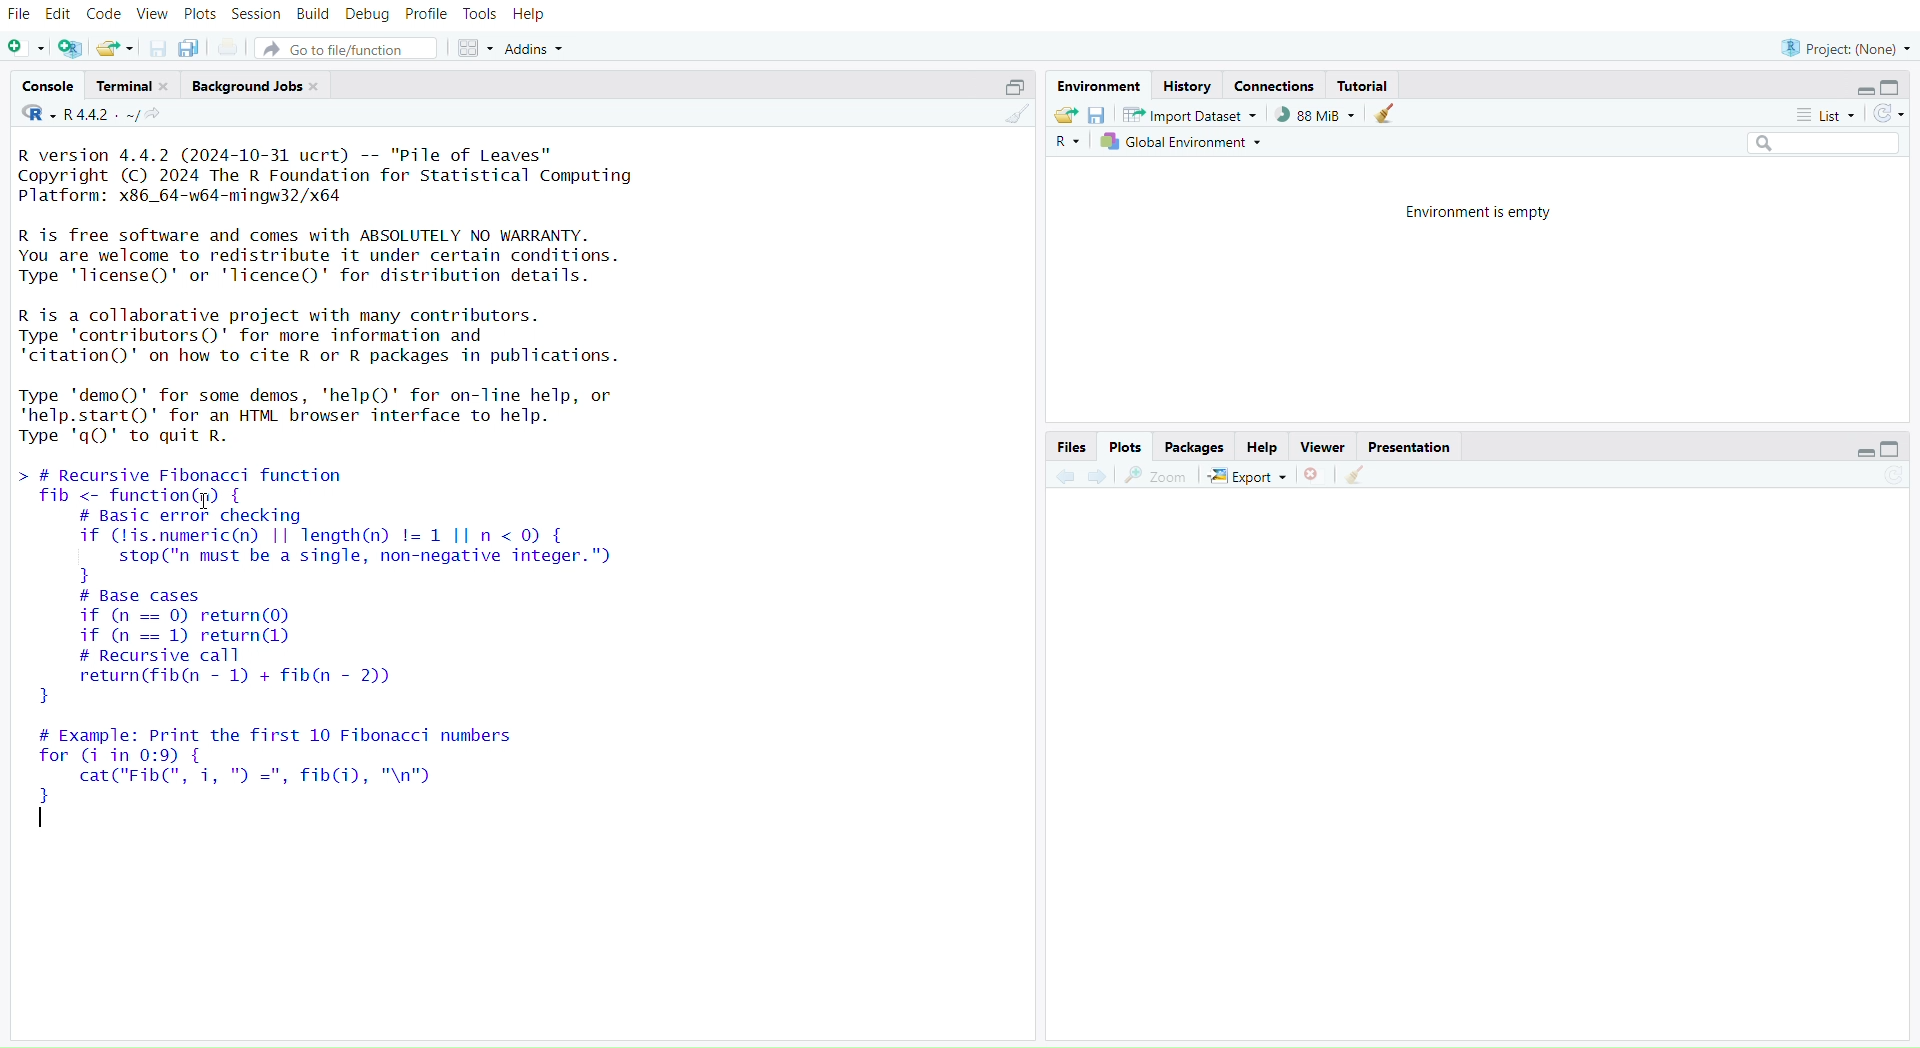 The height and width of the screenshot is (1048, 1920). Describe the element at coordinates (1367, 87) in the screenshot. I see `tutorial` at that location.